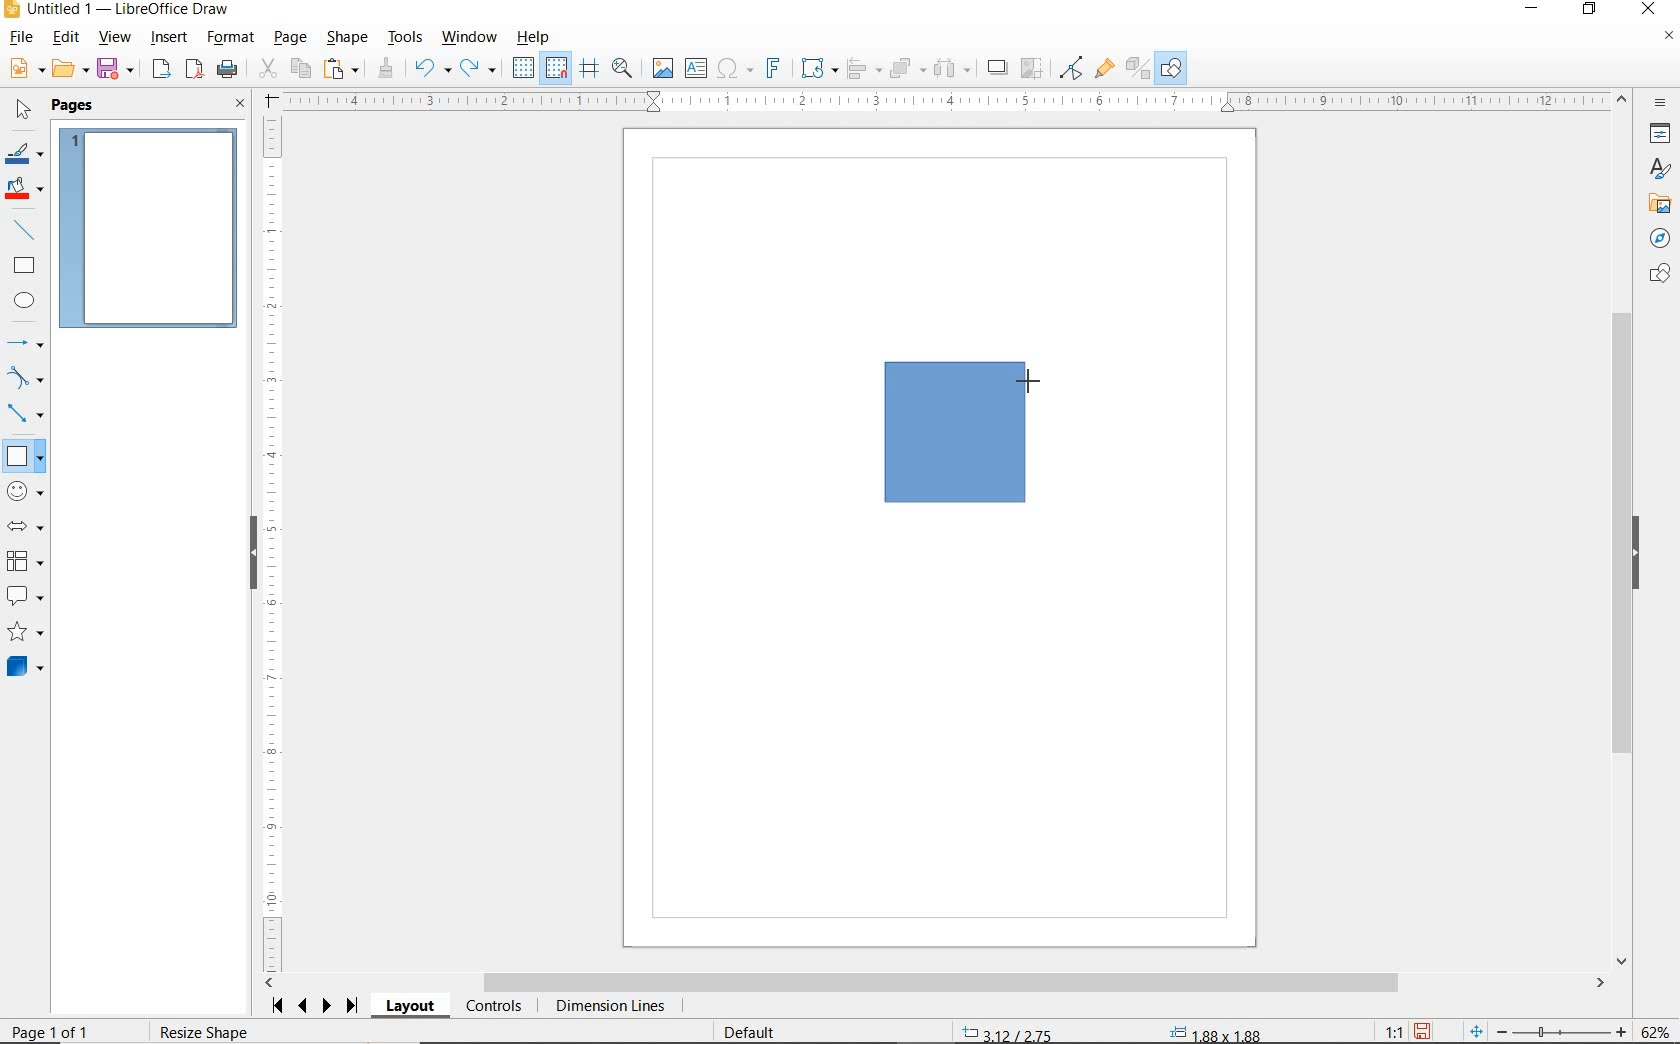 This screenshot has height=1044, width=1680. I want to click on HELPLINES WHILE MOVING, so click(593, 71).